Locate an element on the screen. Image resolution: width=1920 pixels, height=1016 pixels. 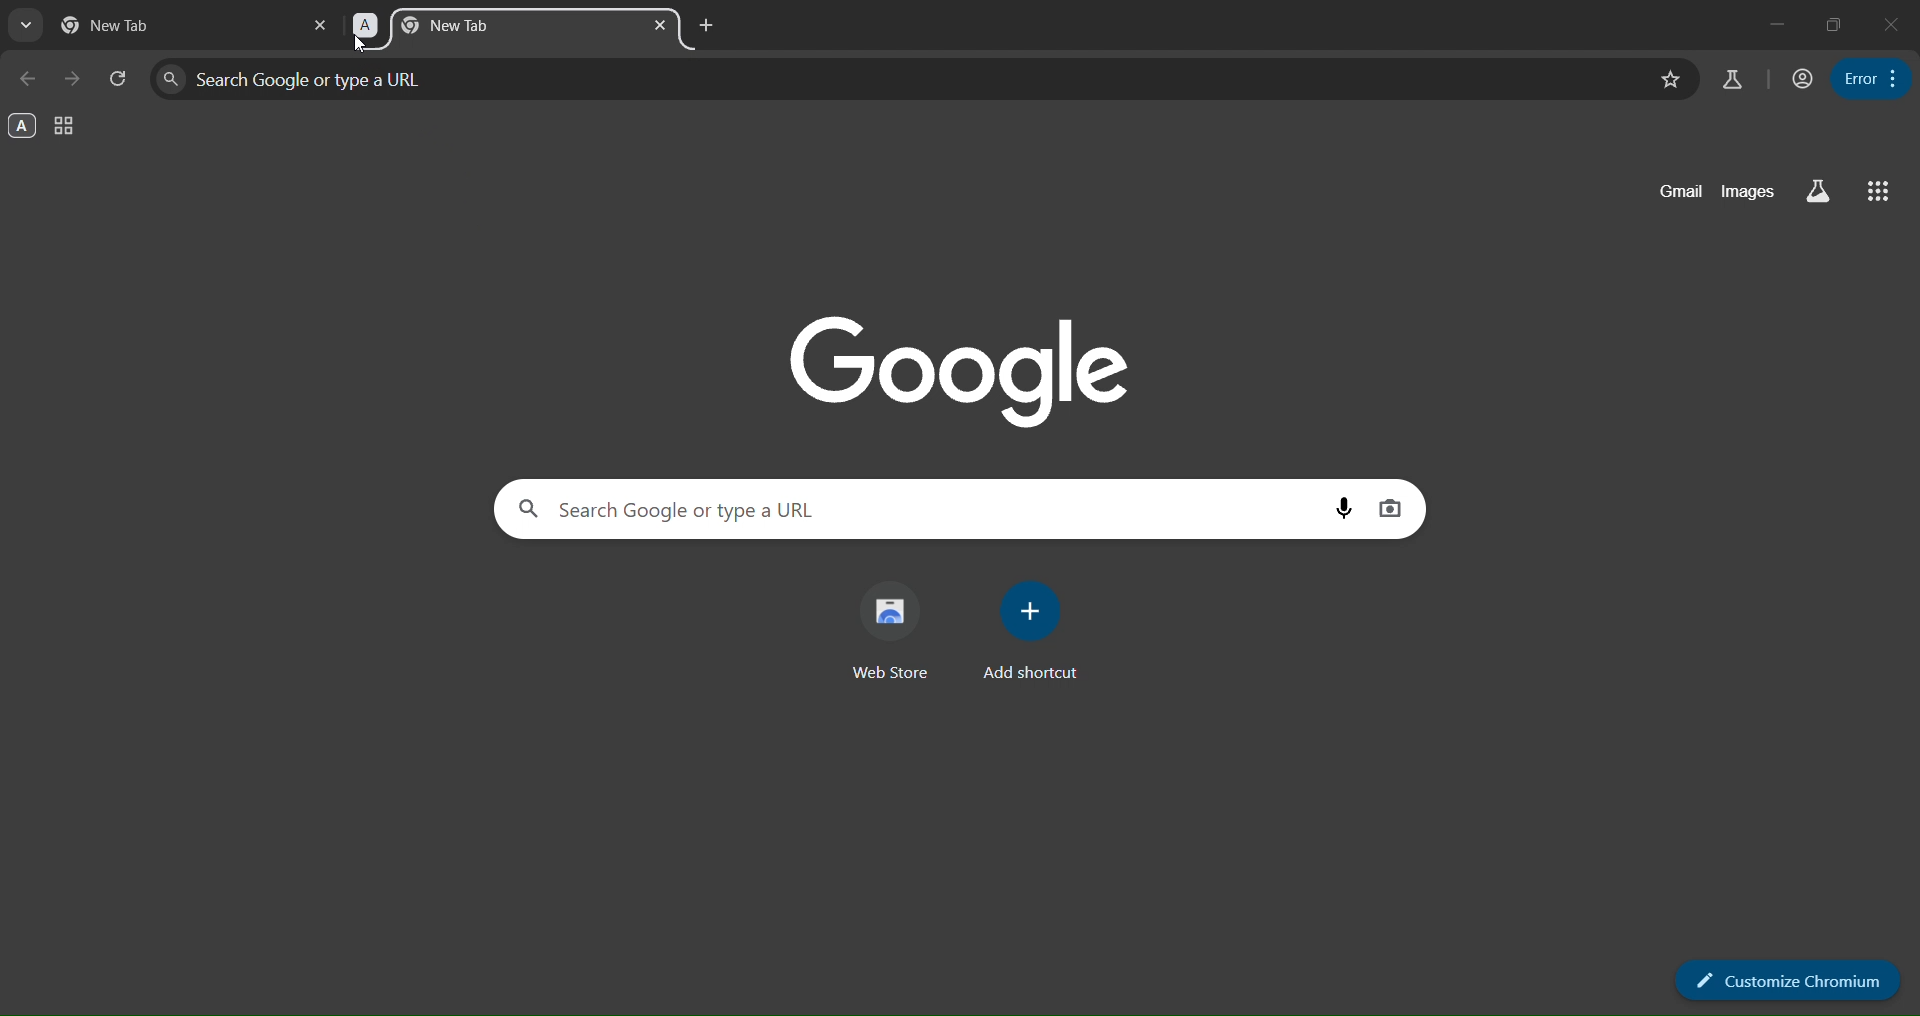
search google or type a URL is located at coordinates (895, 79).